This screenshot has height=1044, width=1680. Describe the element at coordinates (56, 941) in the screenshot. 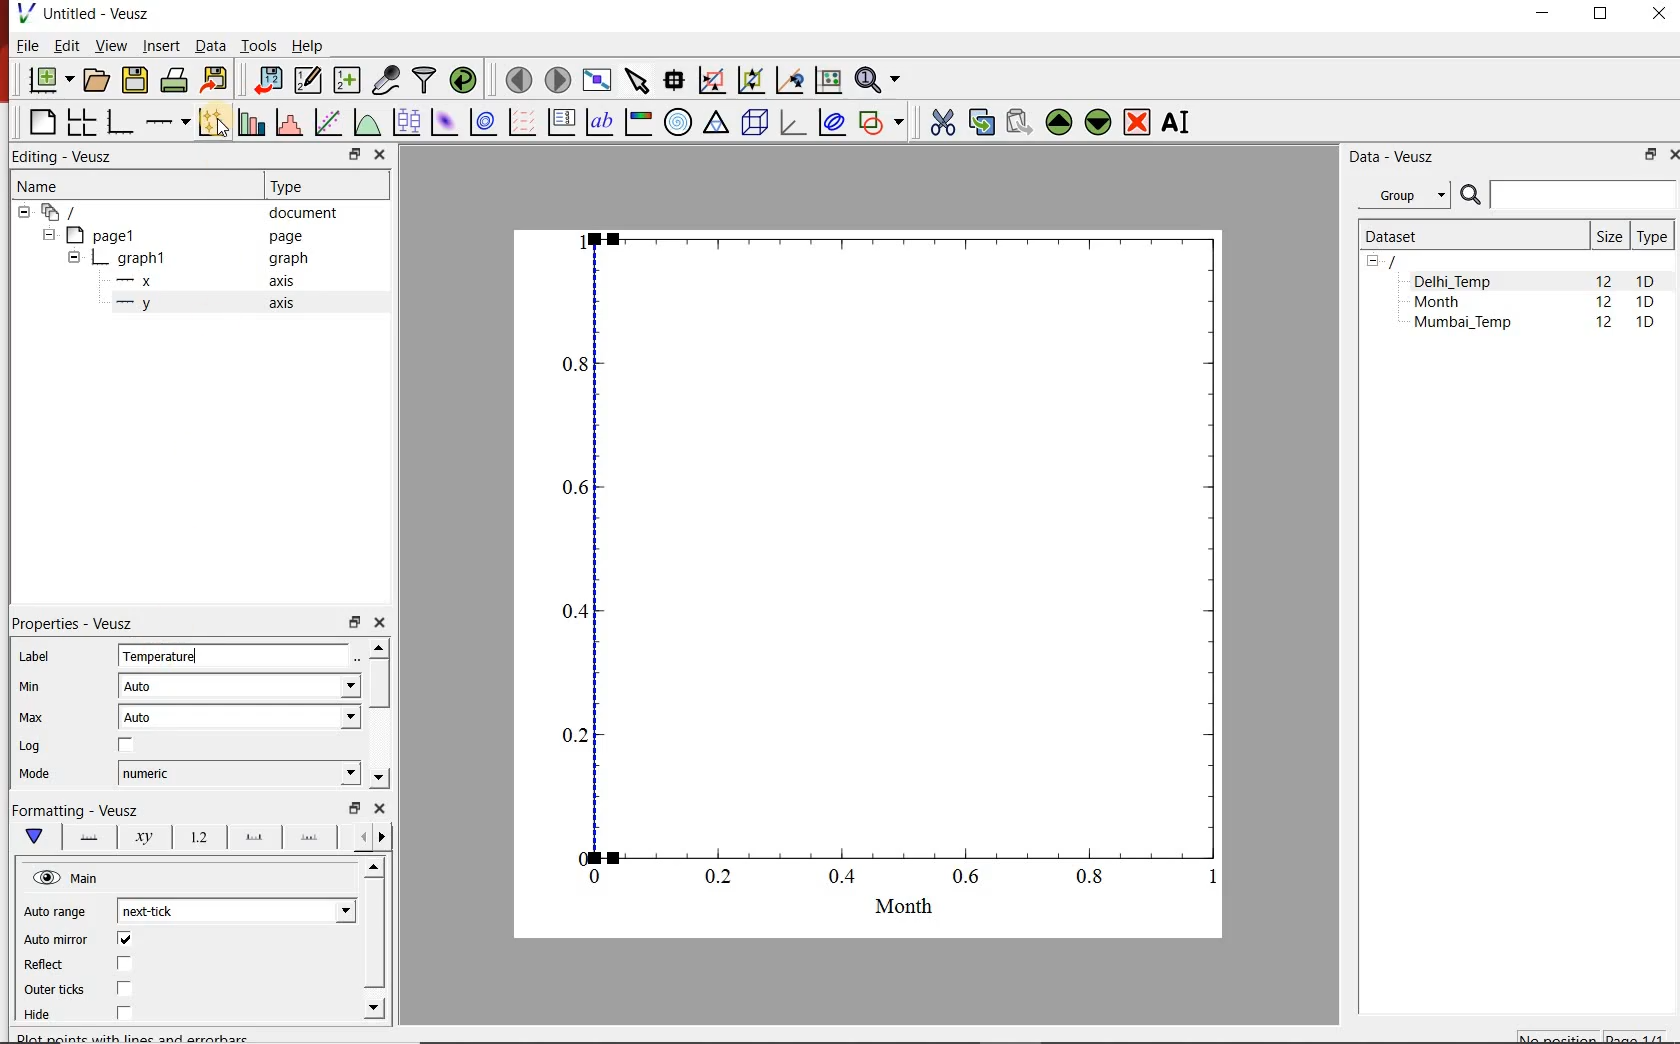

I see `Auto mirror` at that location.